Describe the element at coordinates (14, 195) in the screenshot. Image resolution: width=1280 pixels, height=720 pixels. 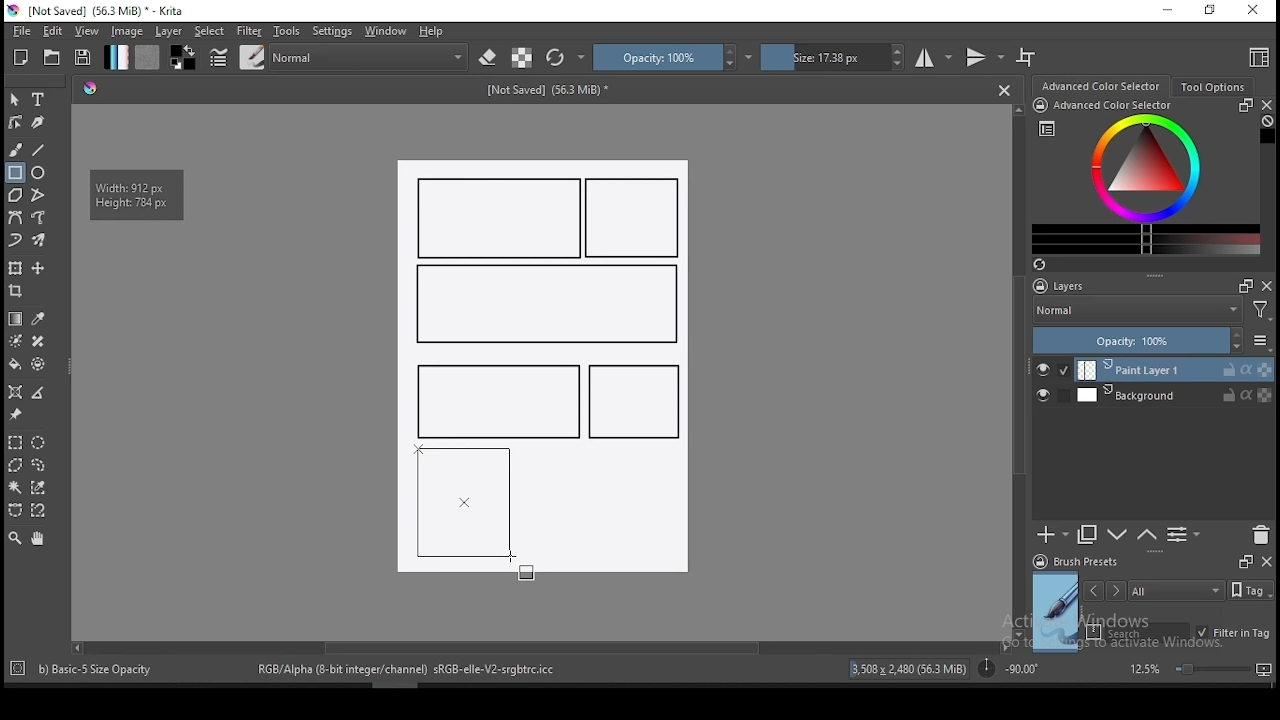
I see `polygon tool` at that location.